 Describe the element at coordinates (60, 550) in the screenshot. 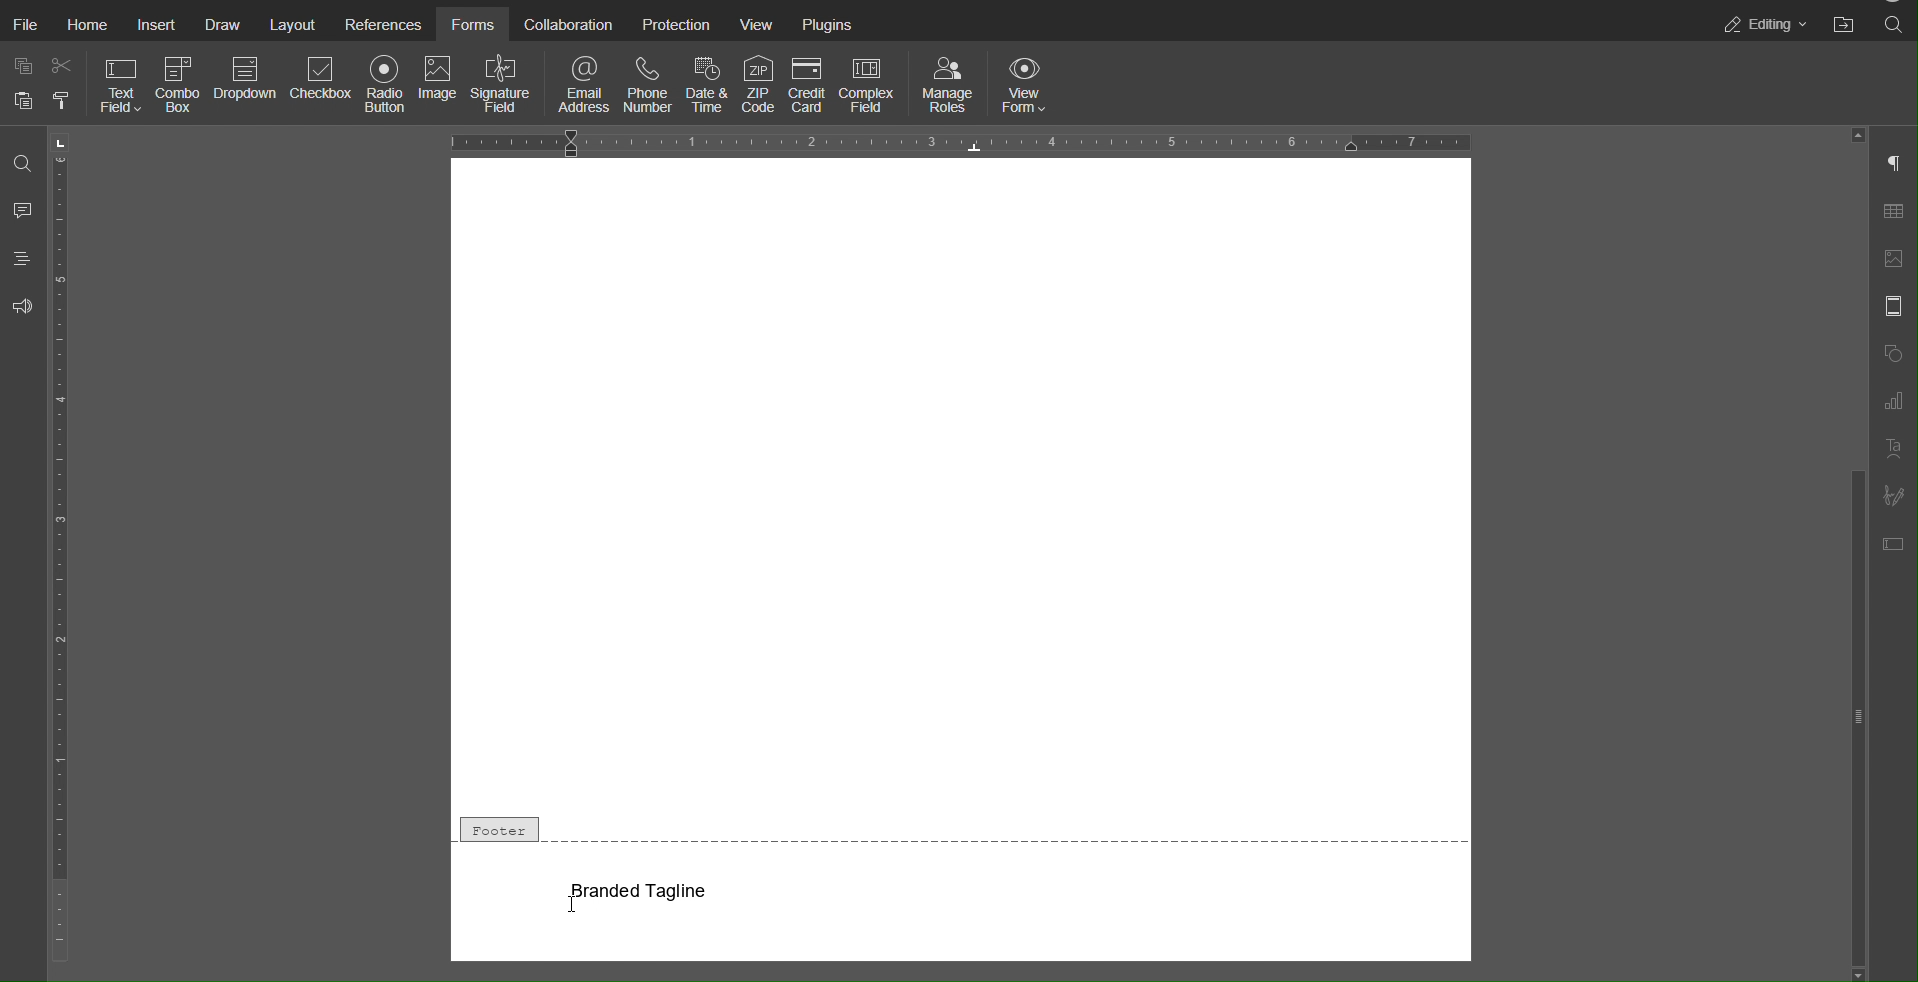

I see `Vertical Ruler` at that location.